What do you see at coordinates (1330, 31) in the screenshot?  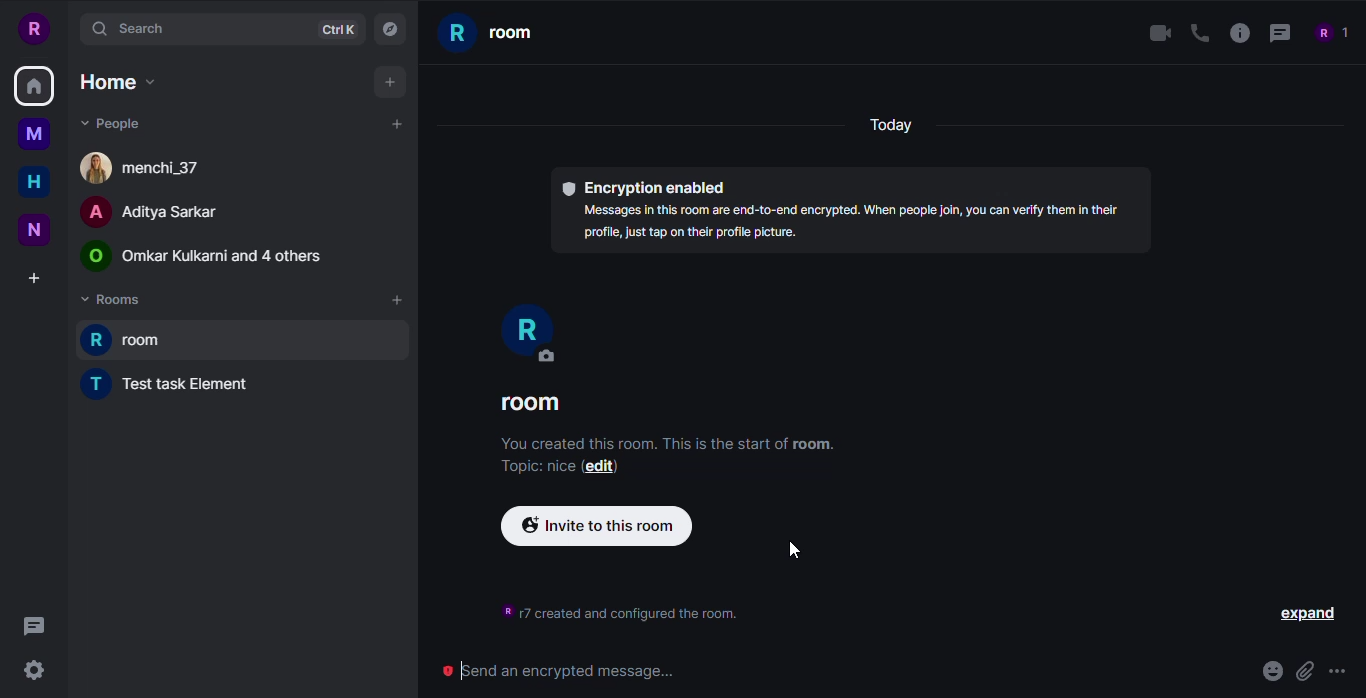 I see `people` at bounding box center [1330, 31].